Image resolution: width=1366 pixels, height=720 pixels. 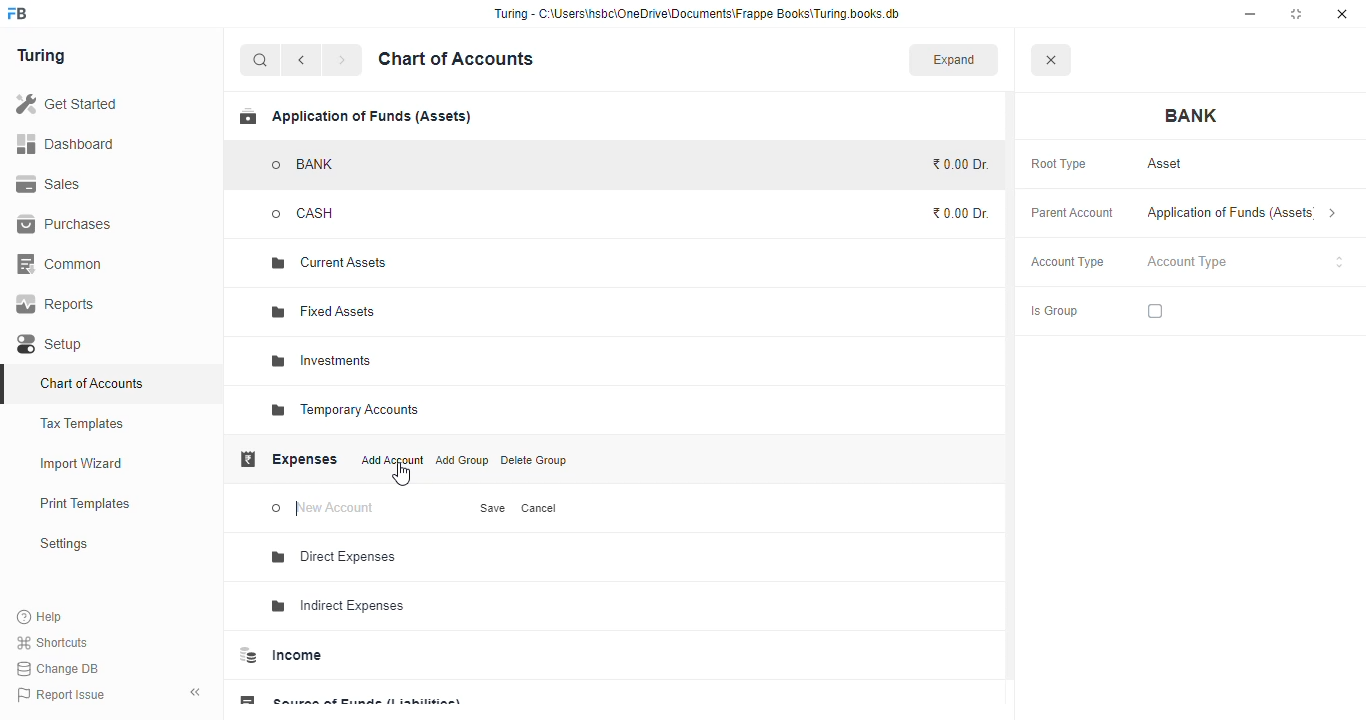 What do you see at coordinates (1068, 262) in the screenshot?
I see `account type` at bounding box center [1068, 262].